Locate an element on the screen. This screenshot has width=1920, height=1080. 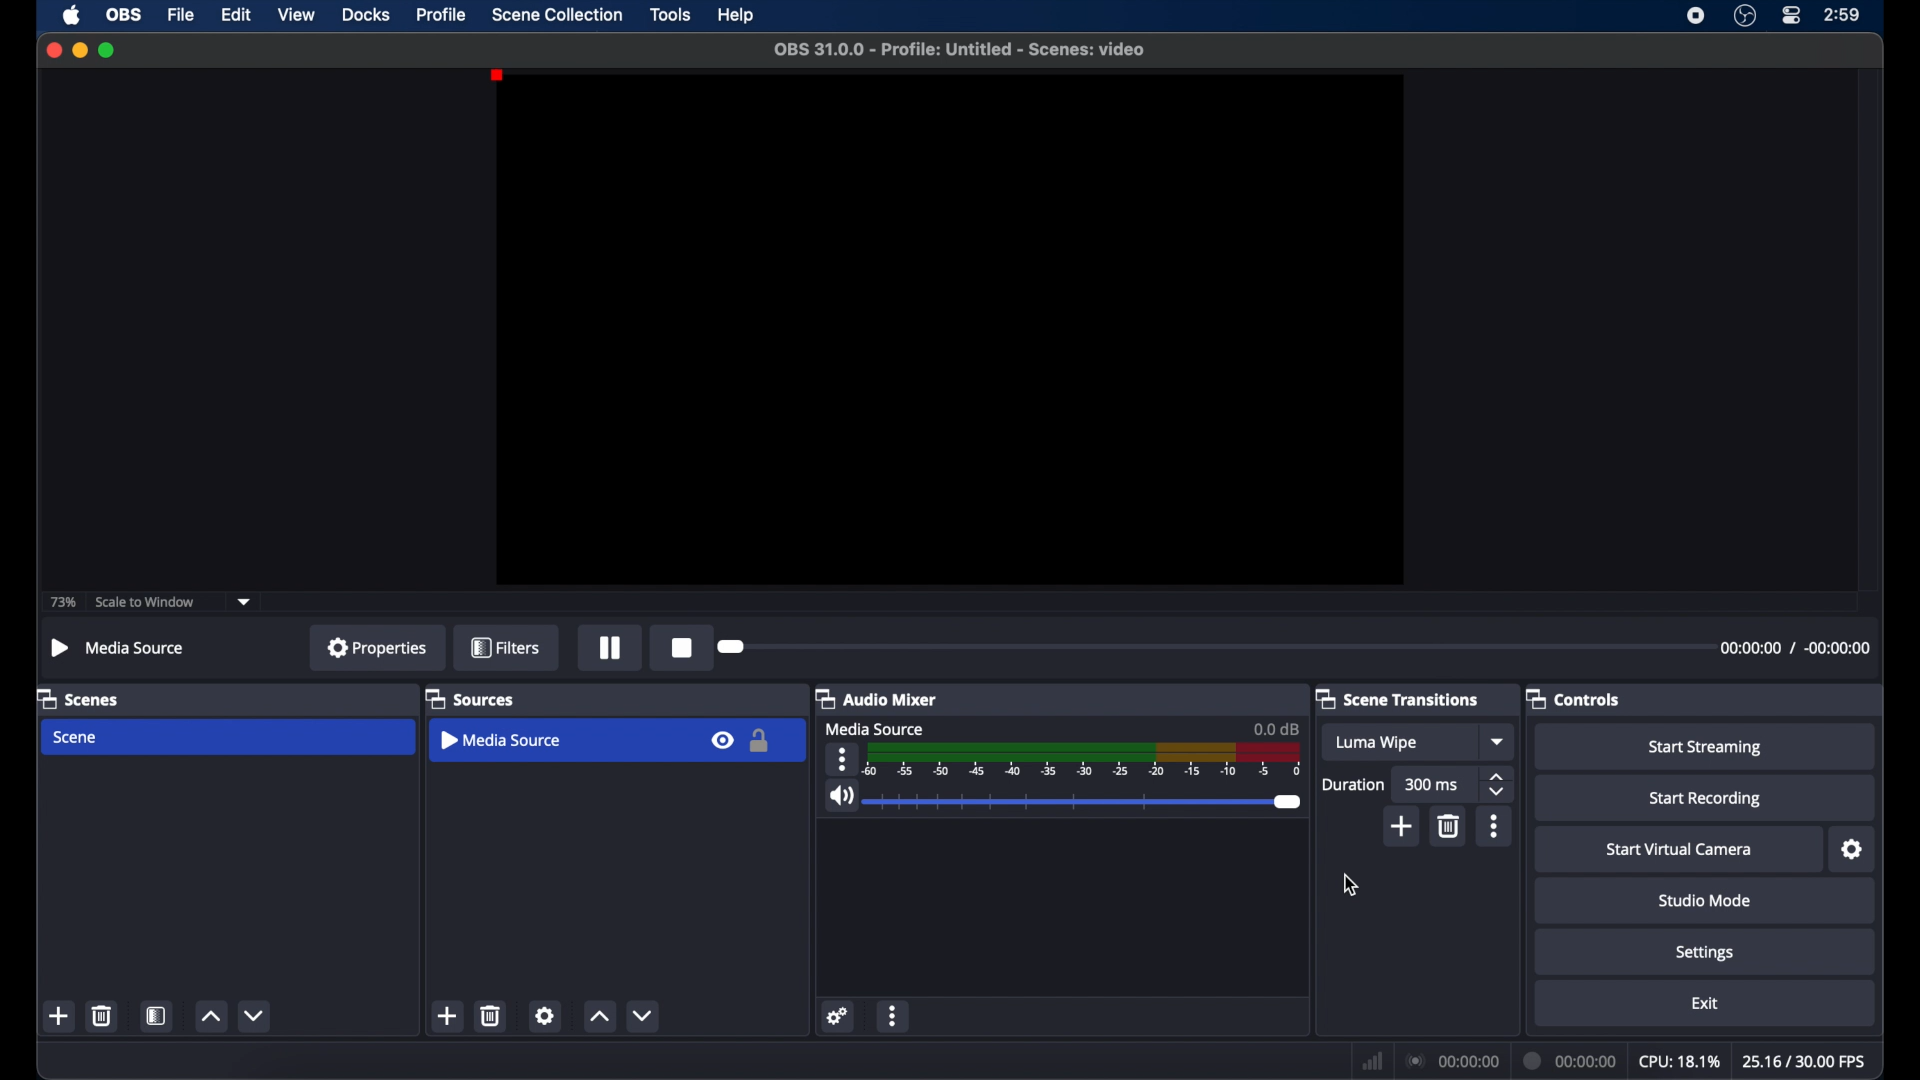
scale to window is located at coordinates (148, 601).